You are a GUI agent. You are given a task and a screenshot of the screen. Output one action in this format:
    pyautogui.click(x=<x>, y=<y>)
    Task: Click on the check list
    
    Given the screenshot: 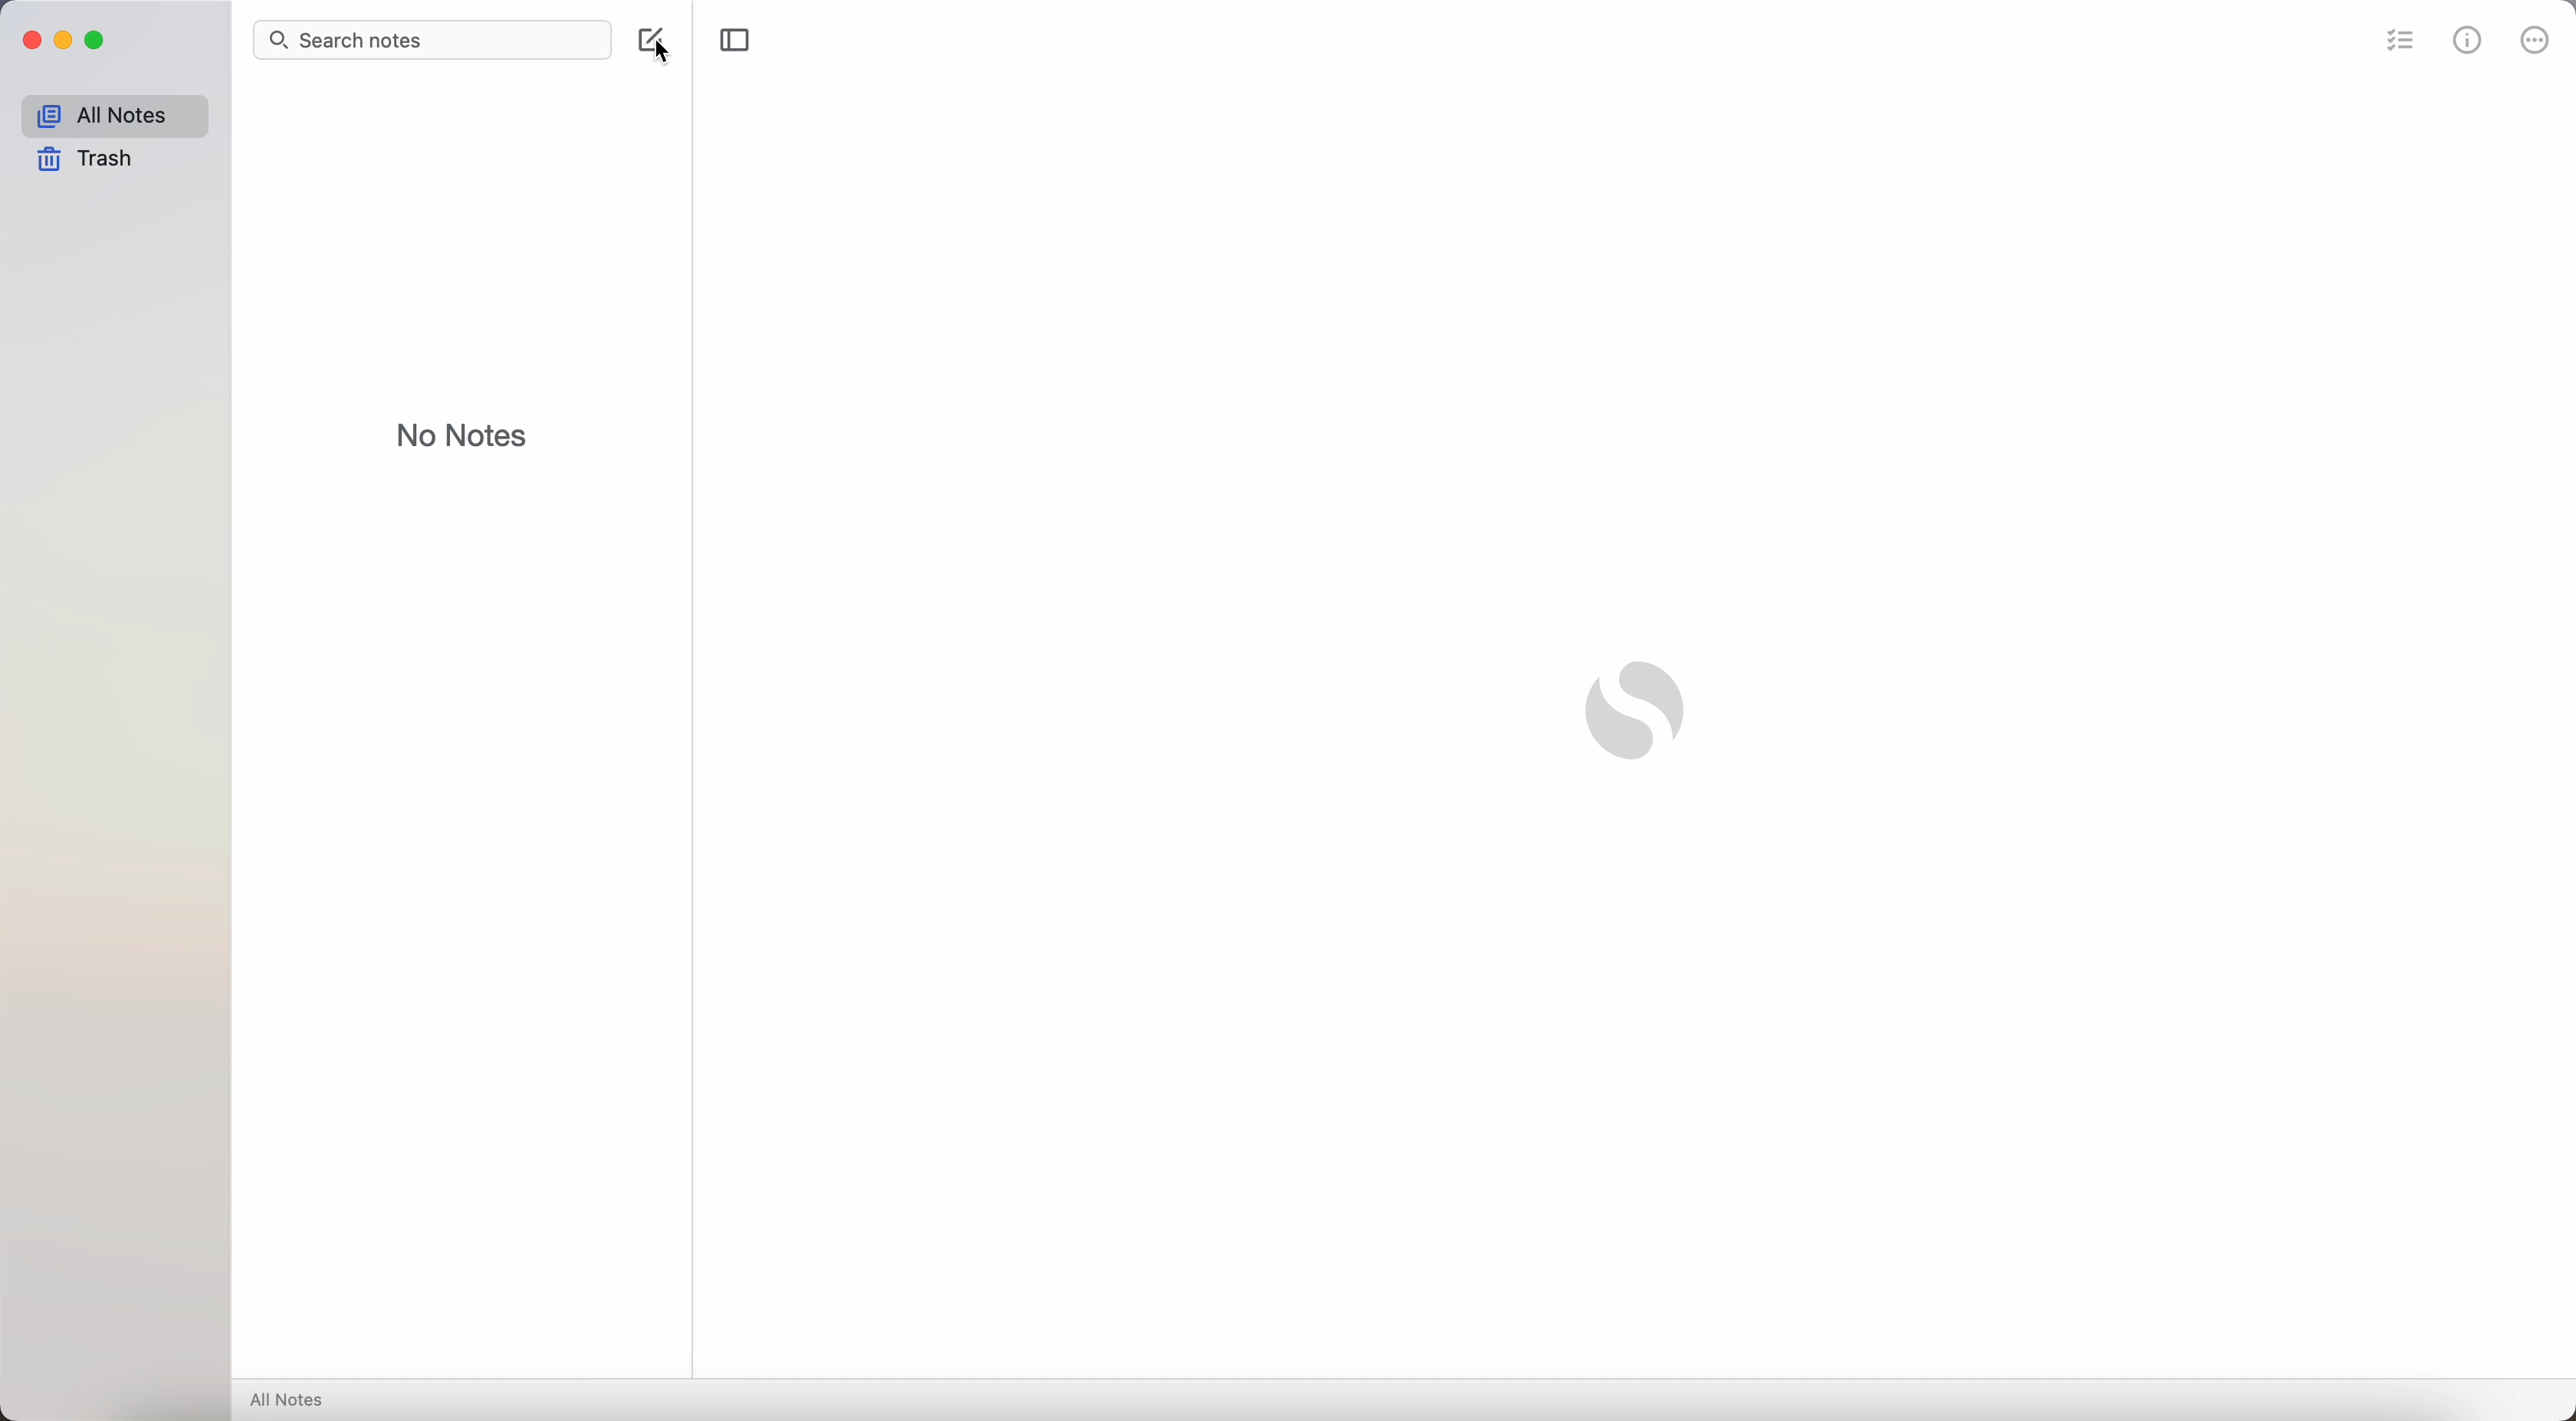 What is the action you would take?
    pyautogui.click(x=2396, y=38)
    